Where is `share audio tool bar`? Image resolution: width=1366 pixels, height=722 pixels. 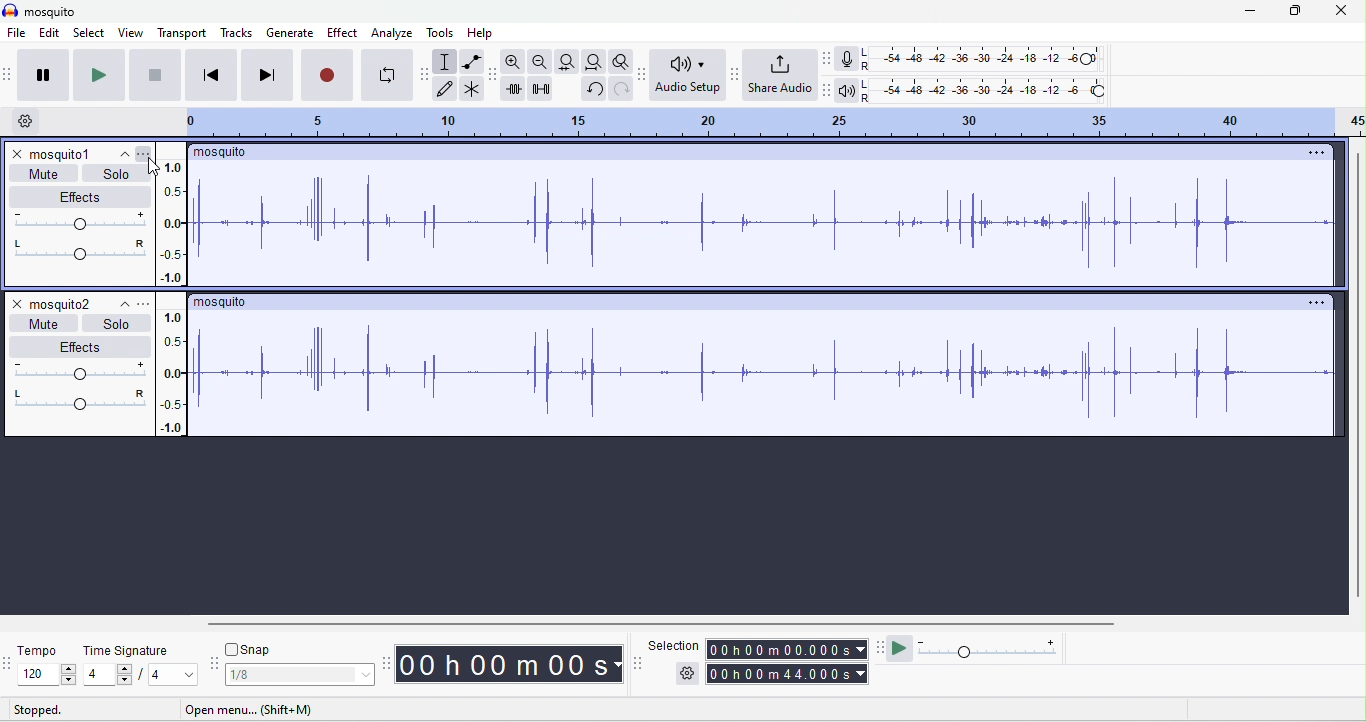
share audio tool bar is located at coordinates (735, 75).